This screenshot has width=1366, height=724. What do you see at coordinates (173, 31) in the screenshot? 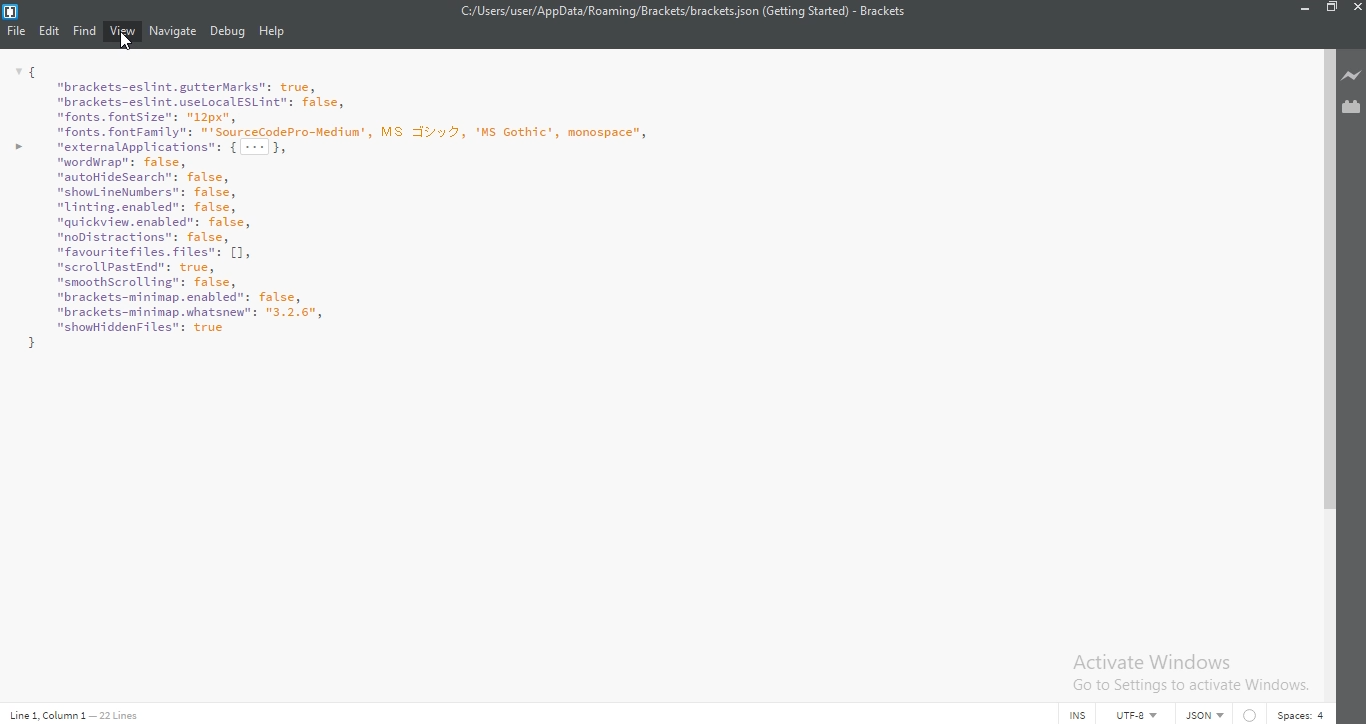
I see `Navigate` at bounding box center [173, 31].